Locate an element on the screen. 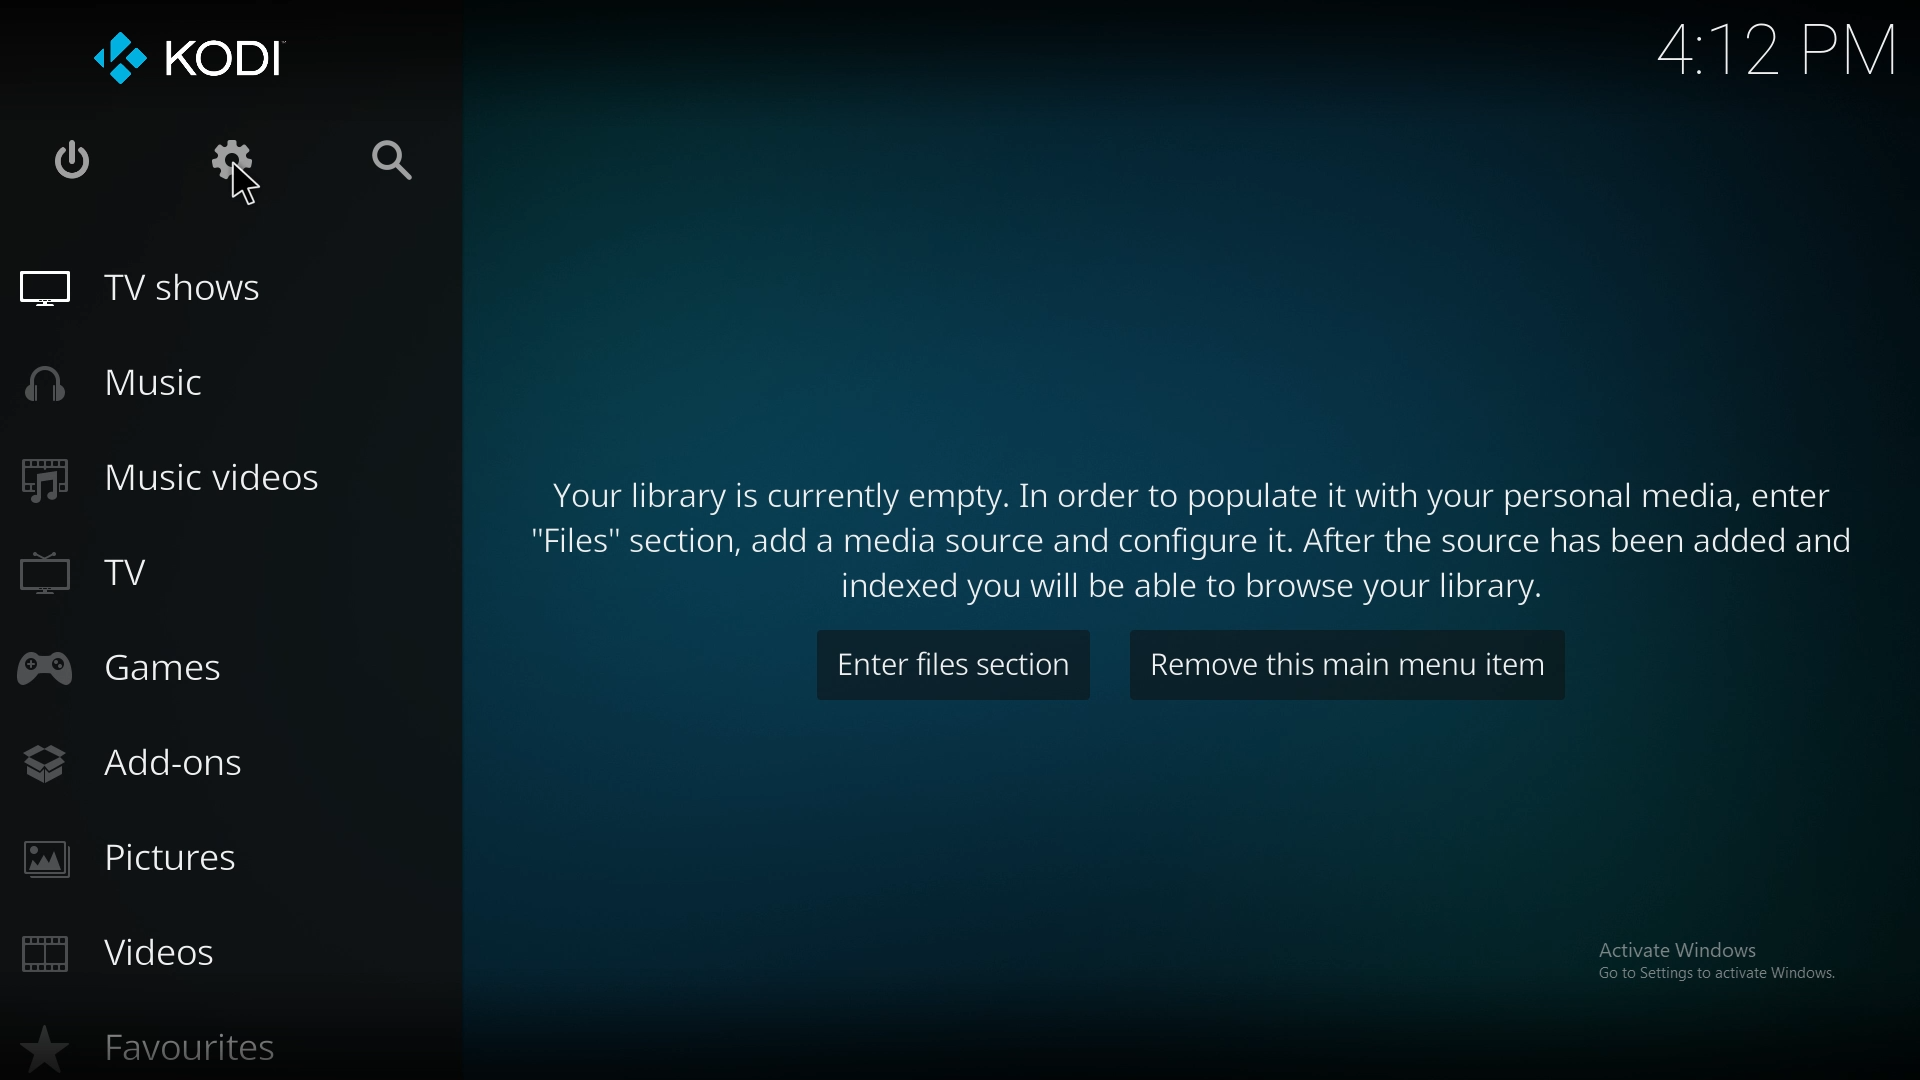 The width and height of the screenshot is (1920, 1080). settings is located at coordinates (231, 161).